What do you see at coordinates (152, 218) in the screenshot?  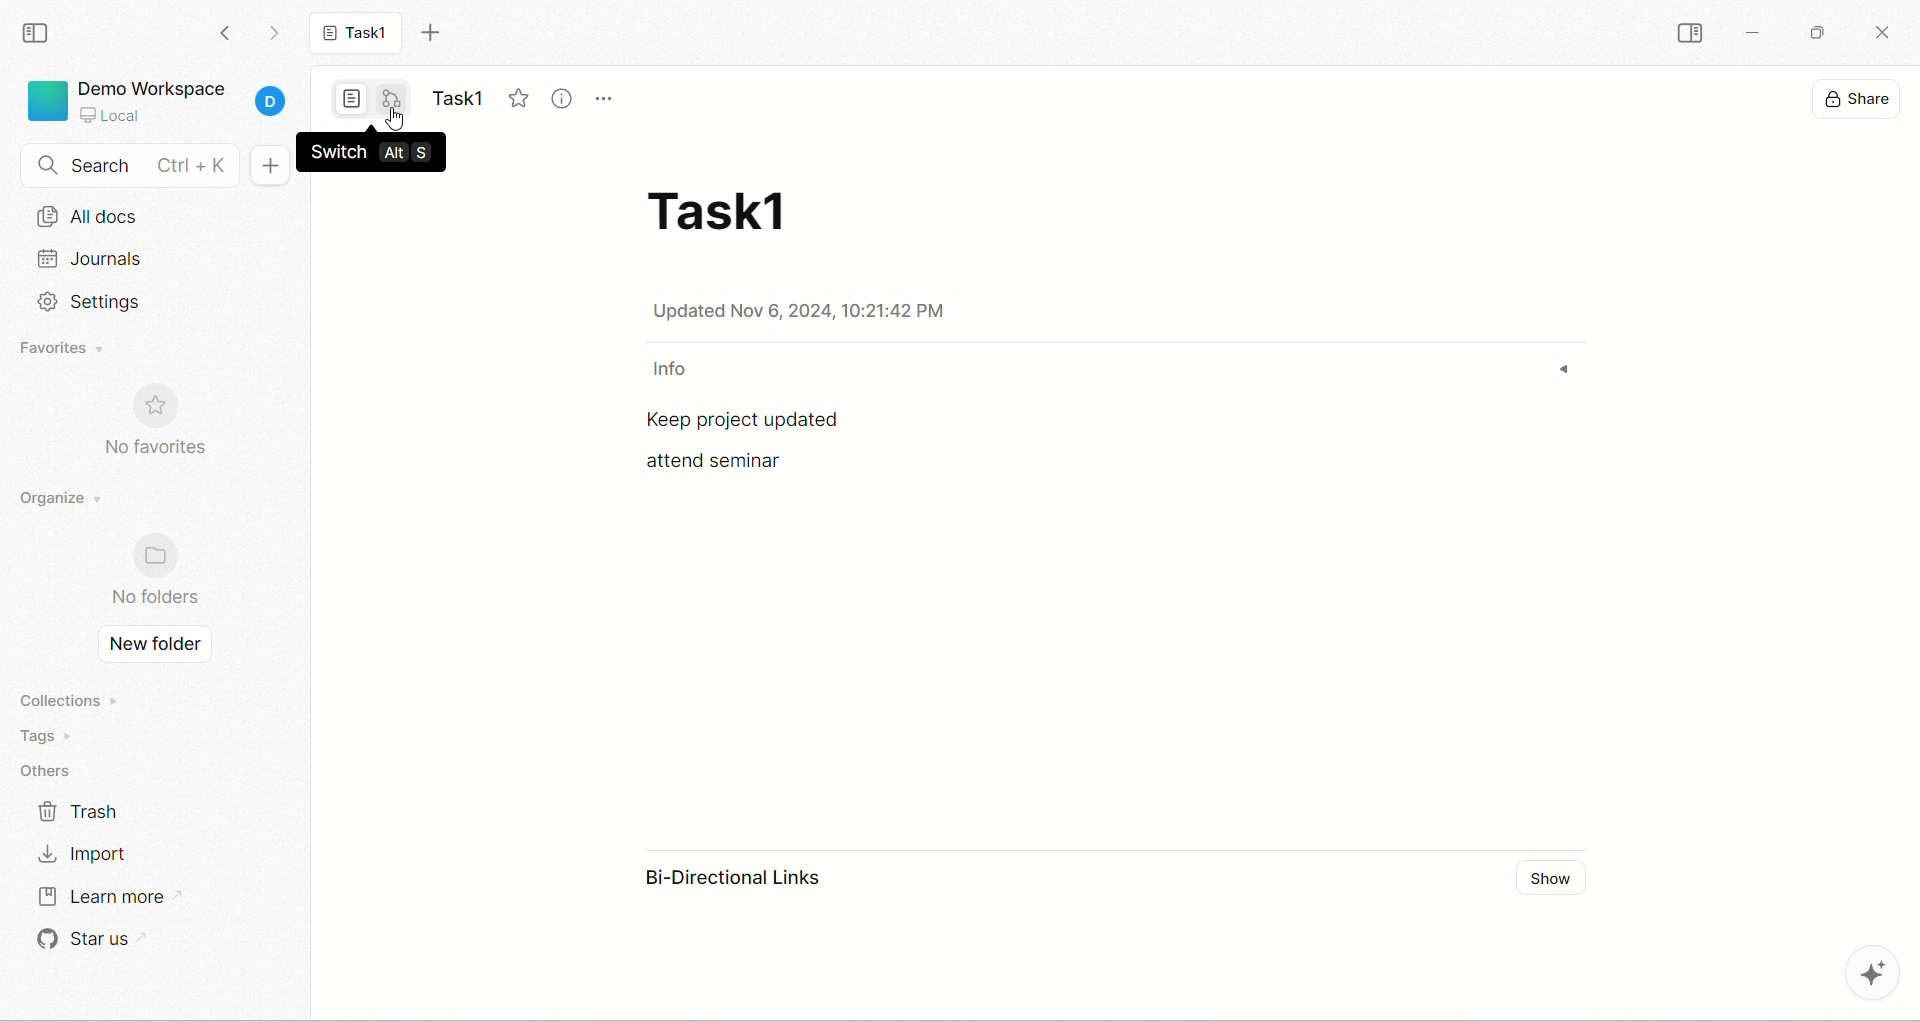 I see `all docs` at bounding box center [152, 218].